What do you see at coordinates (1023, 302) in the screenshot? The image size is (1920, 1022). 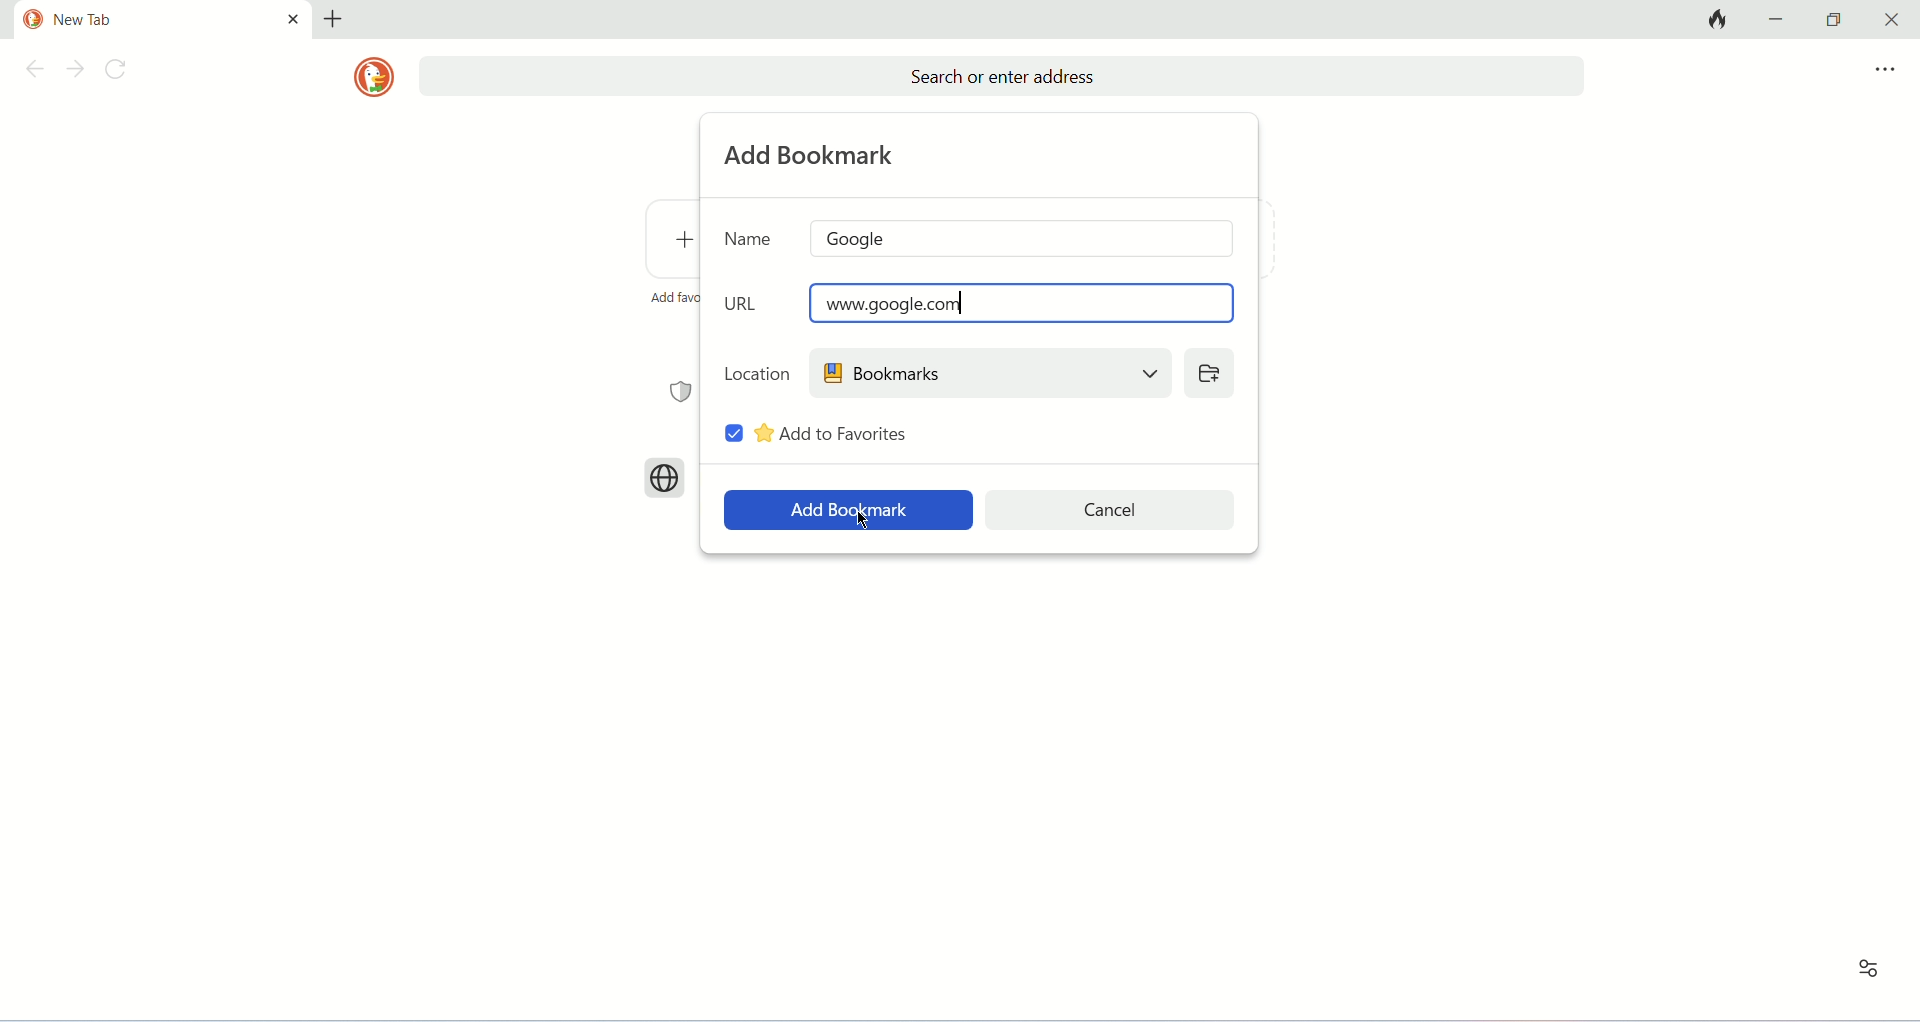 I see `URL added` at bounding box center [1023, 302].